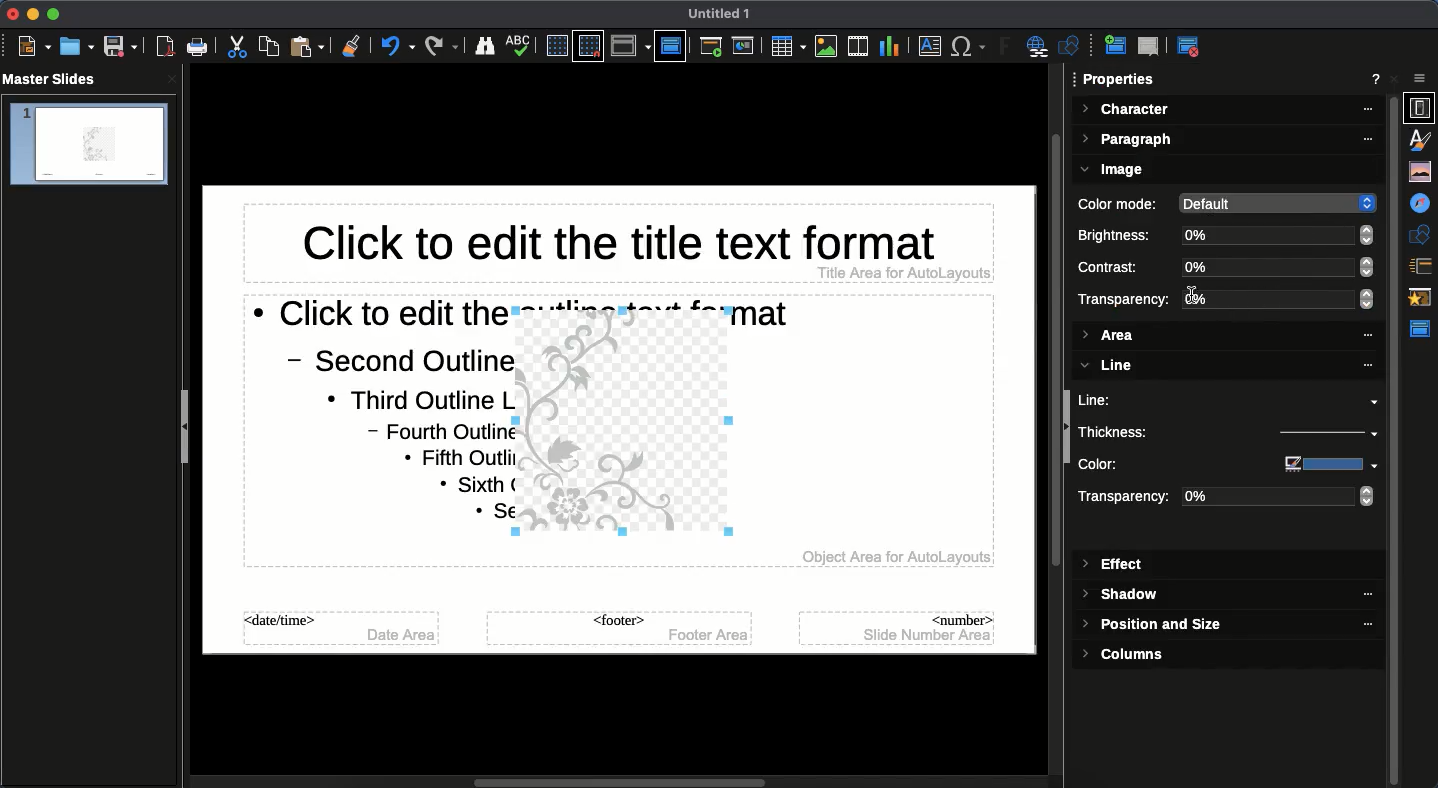  What do you see at coordinates (1149, 46) in the screenshot?
I see `Delete master` at bounding box center [1149, 46].